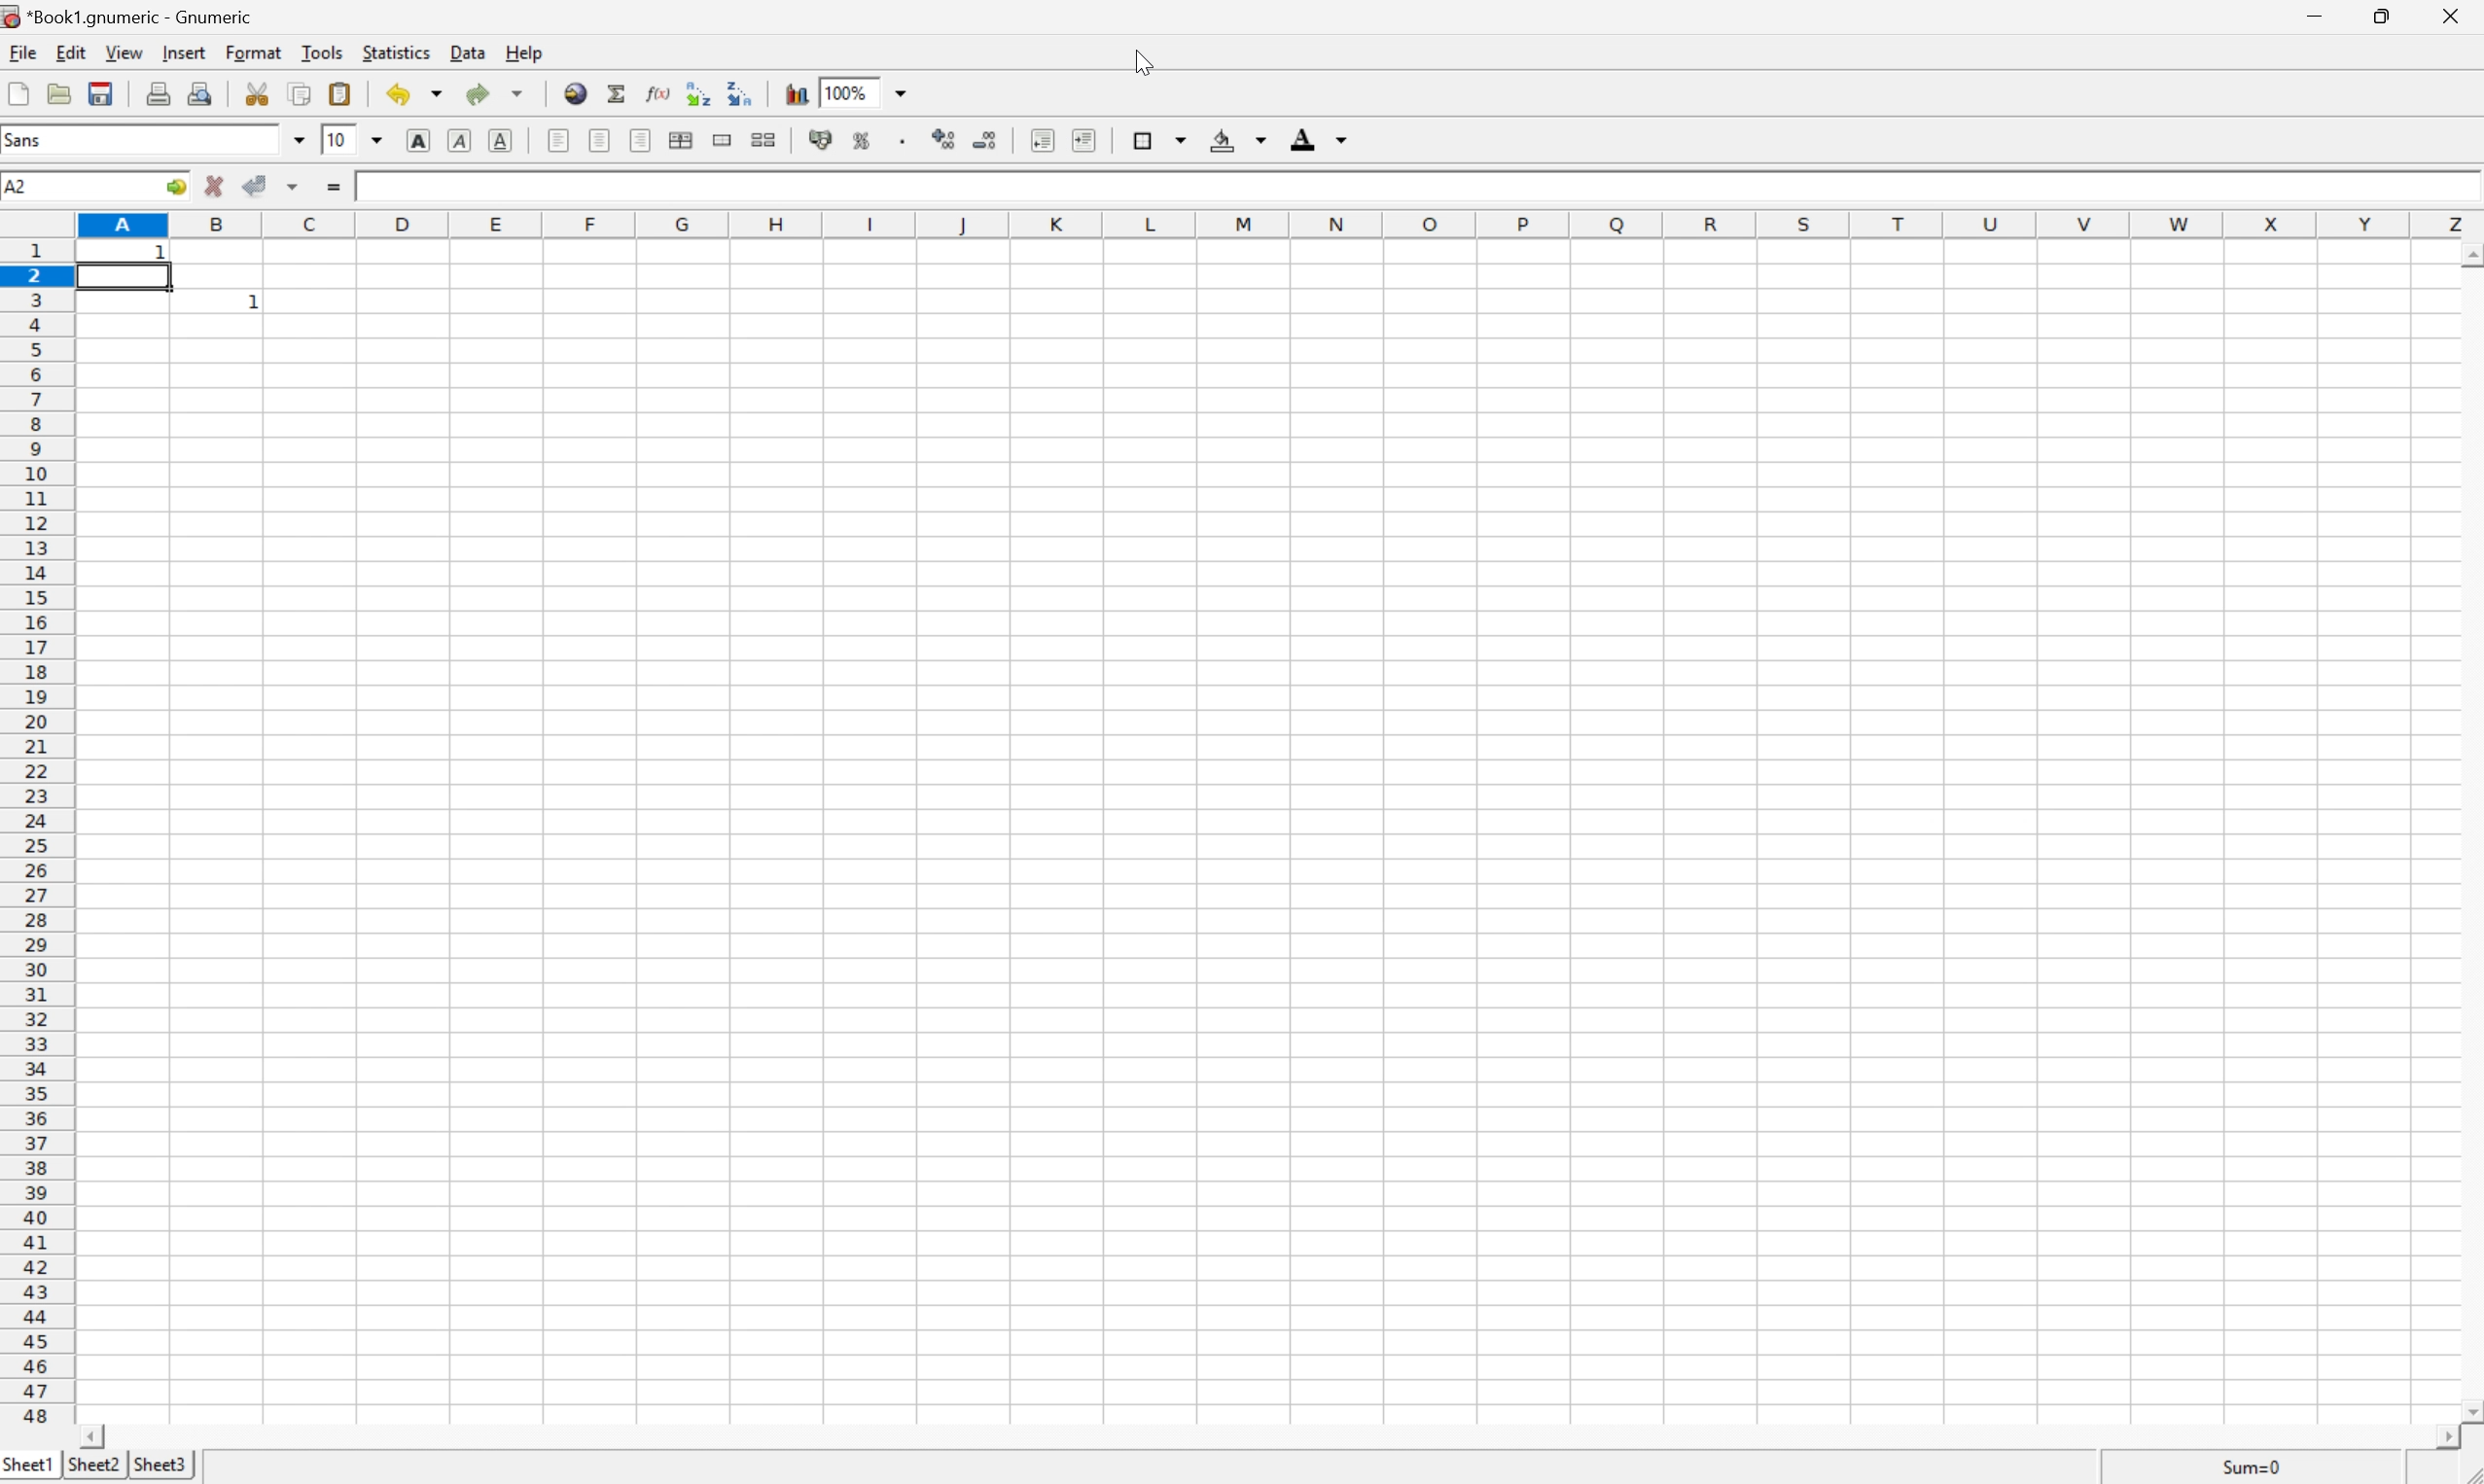 The height and width of the screenshot is (1484, 2484). What do you see at coordinates (573, 93) in the screenshot?
I see `insert hyperlink` at bounding box center [573, 93].